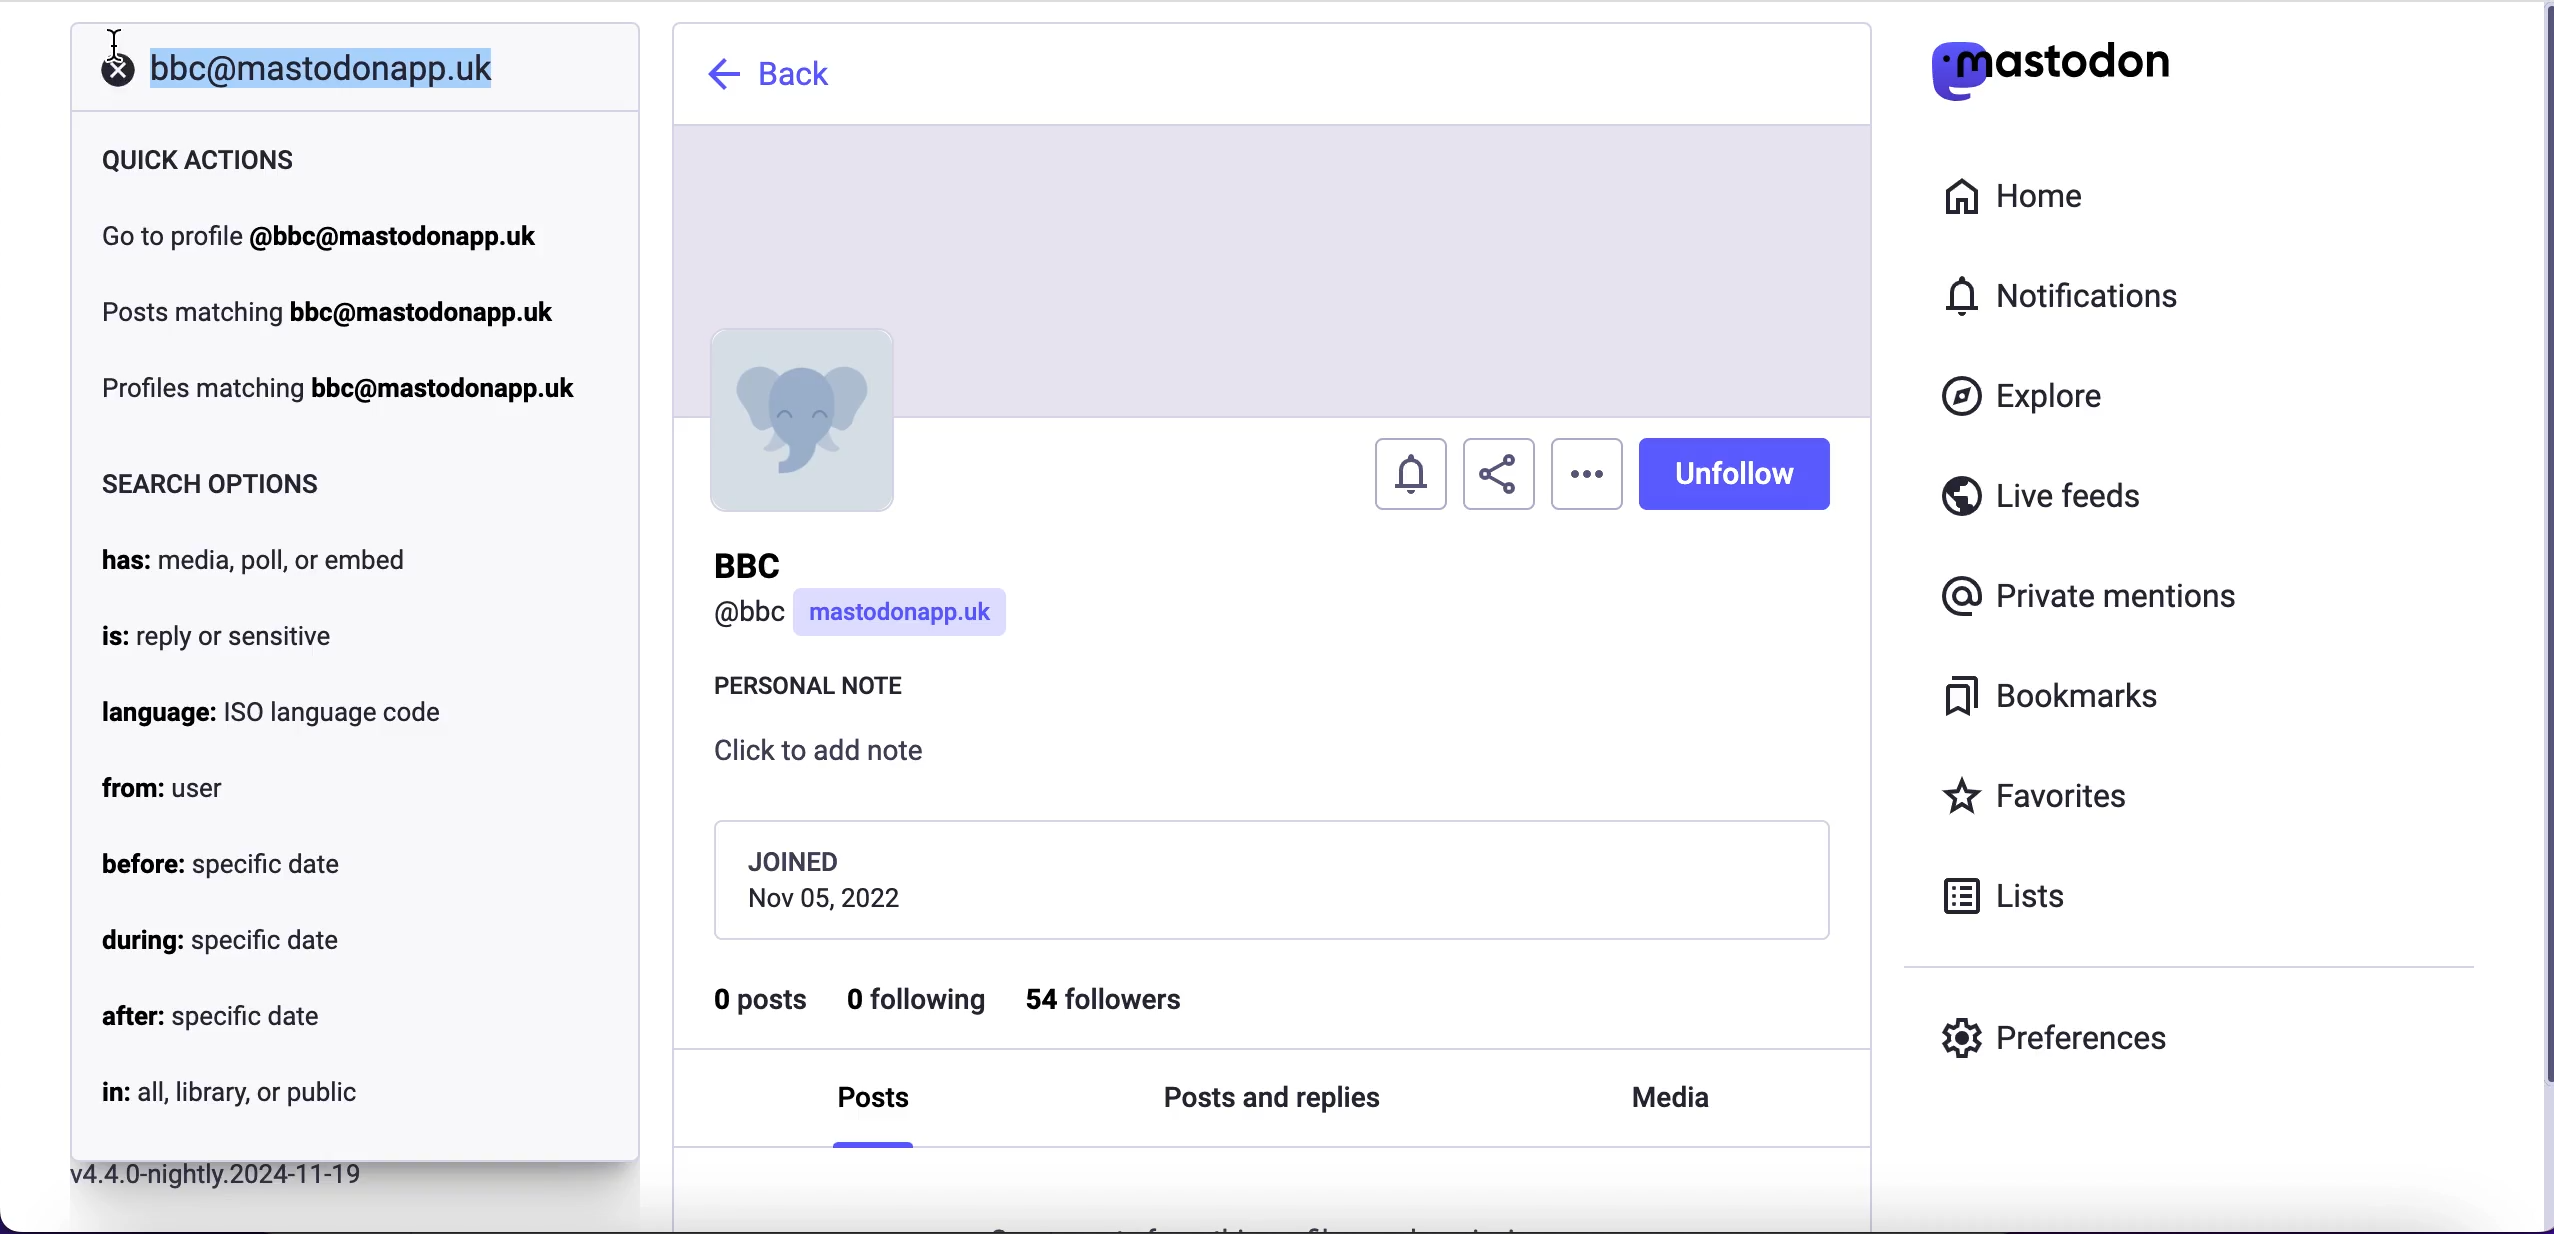 The width and height of the screenshot is (2554, 1234). Describe the element at coordinates (2058, 697) in the screenshot. I see `bookmarks` at that location.